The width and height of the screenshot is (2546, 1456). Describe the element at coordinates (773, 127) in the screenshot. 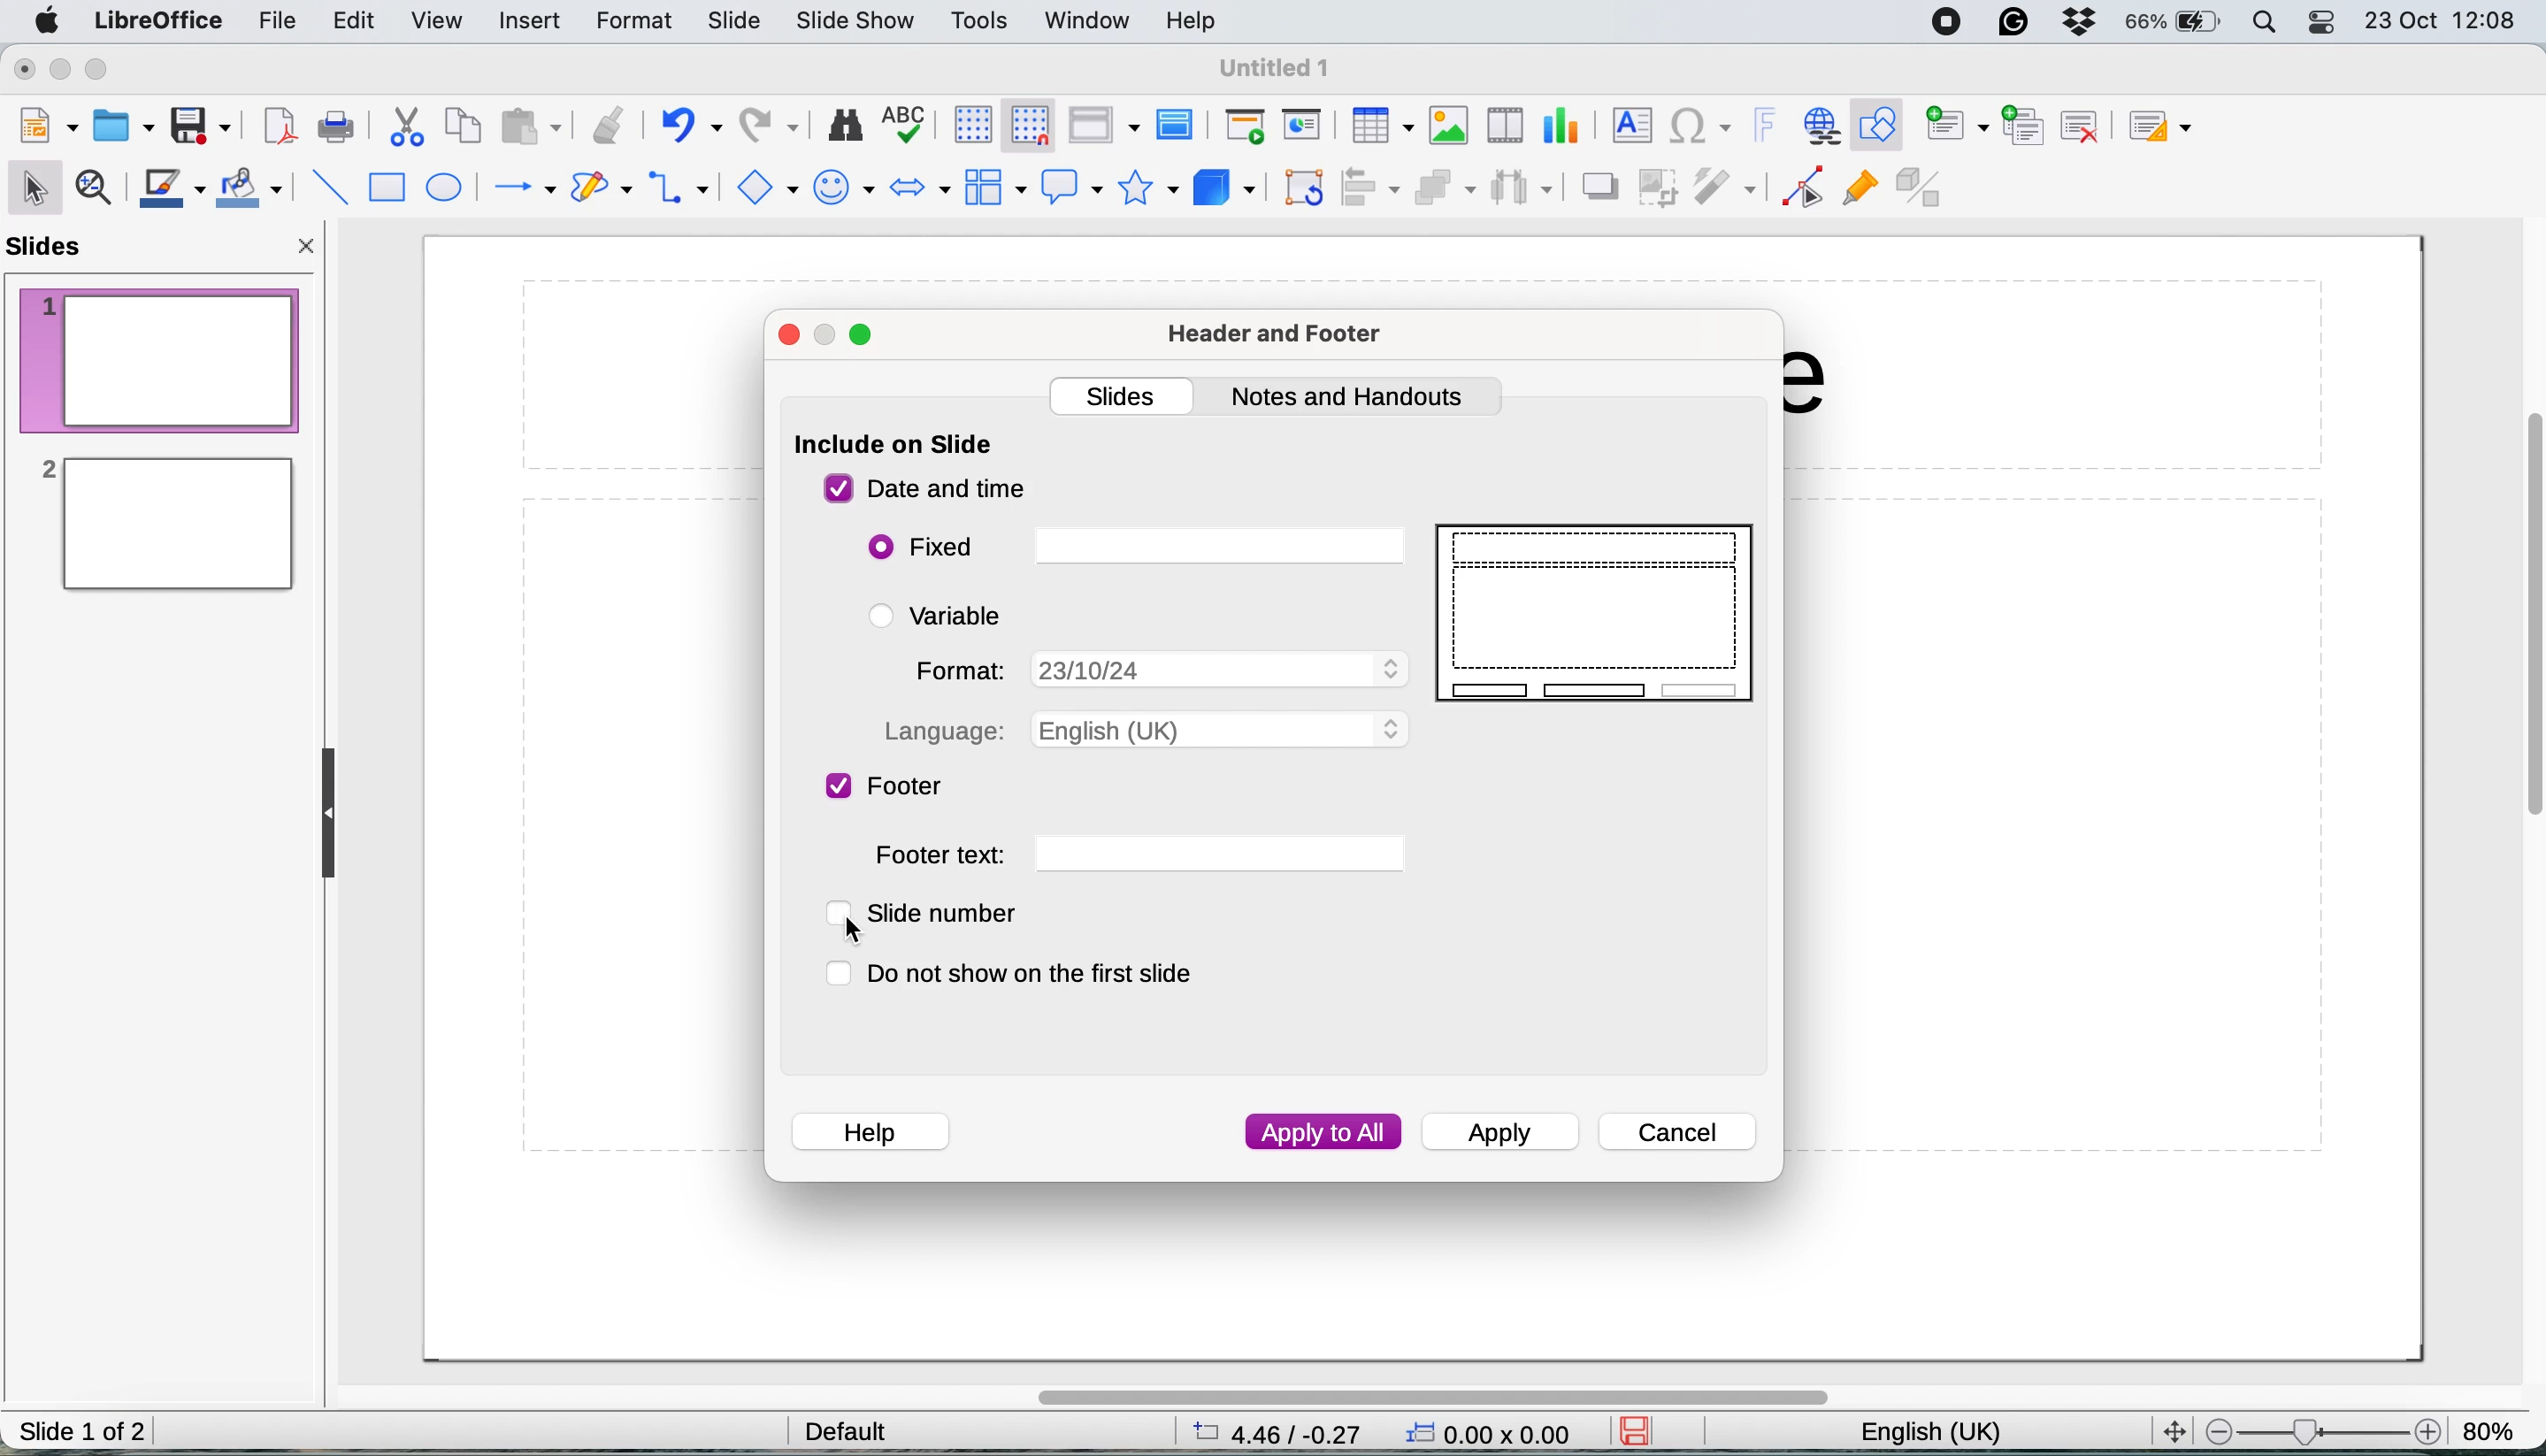

I see `redo` at that location.